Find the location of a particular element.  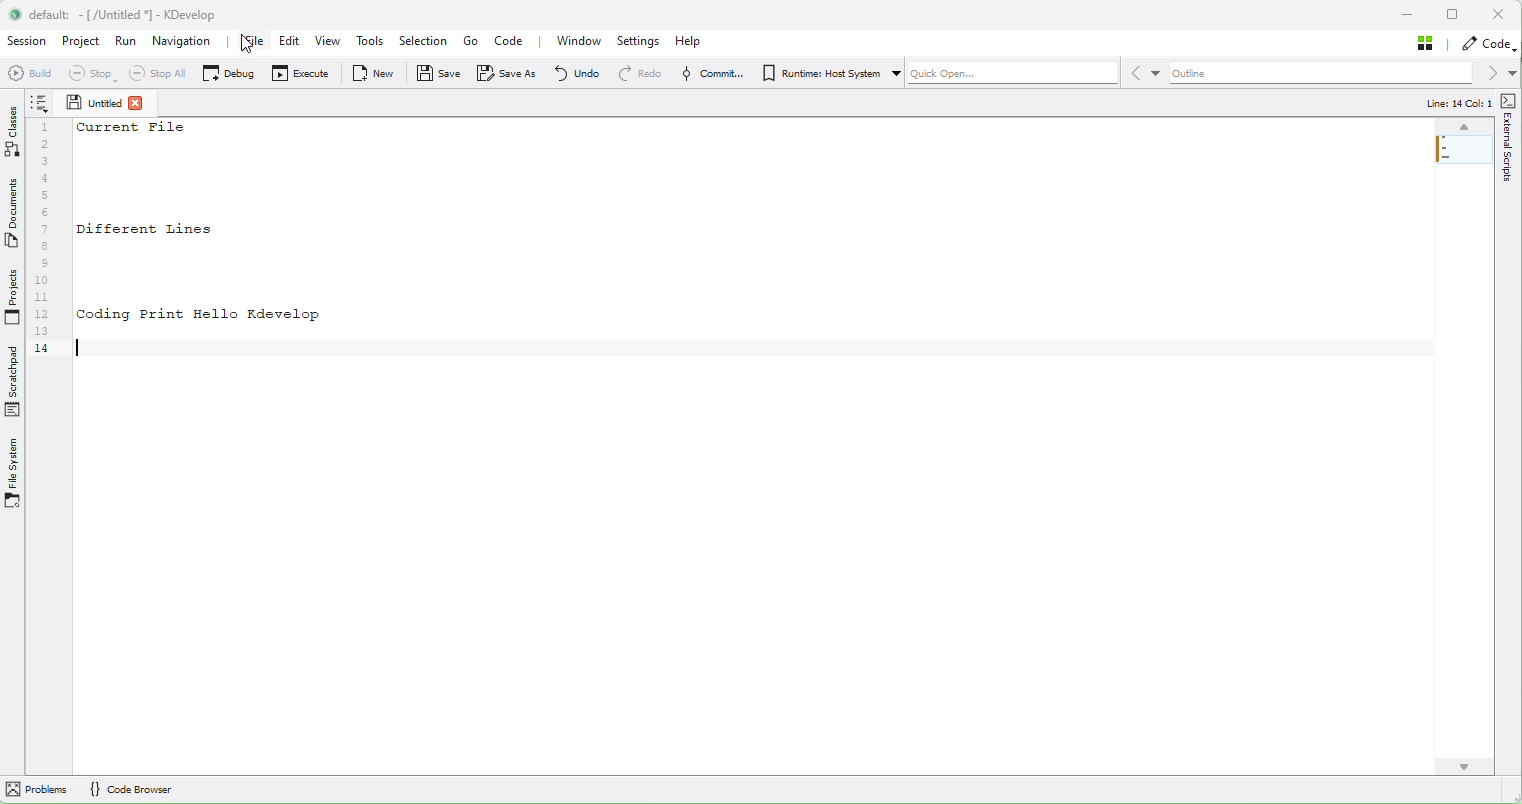

New is located at coordinates (365, 72).